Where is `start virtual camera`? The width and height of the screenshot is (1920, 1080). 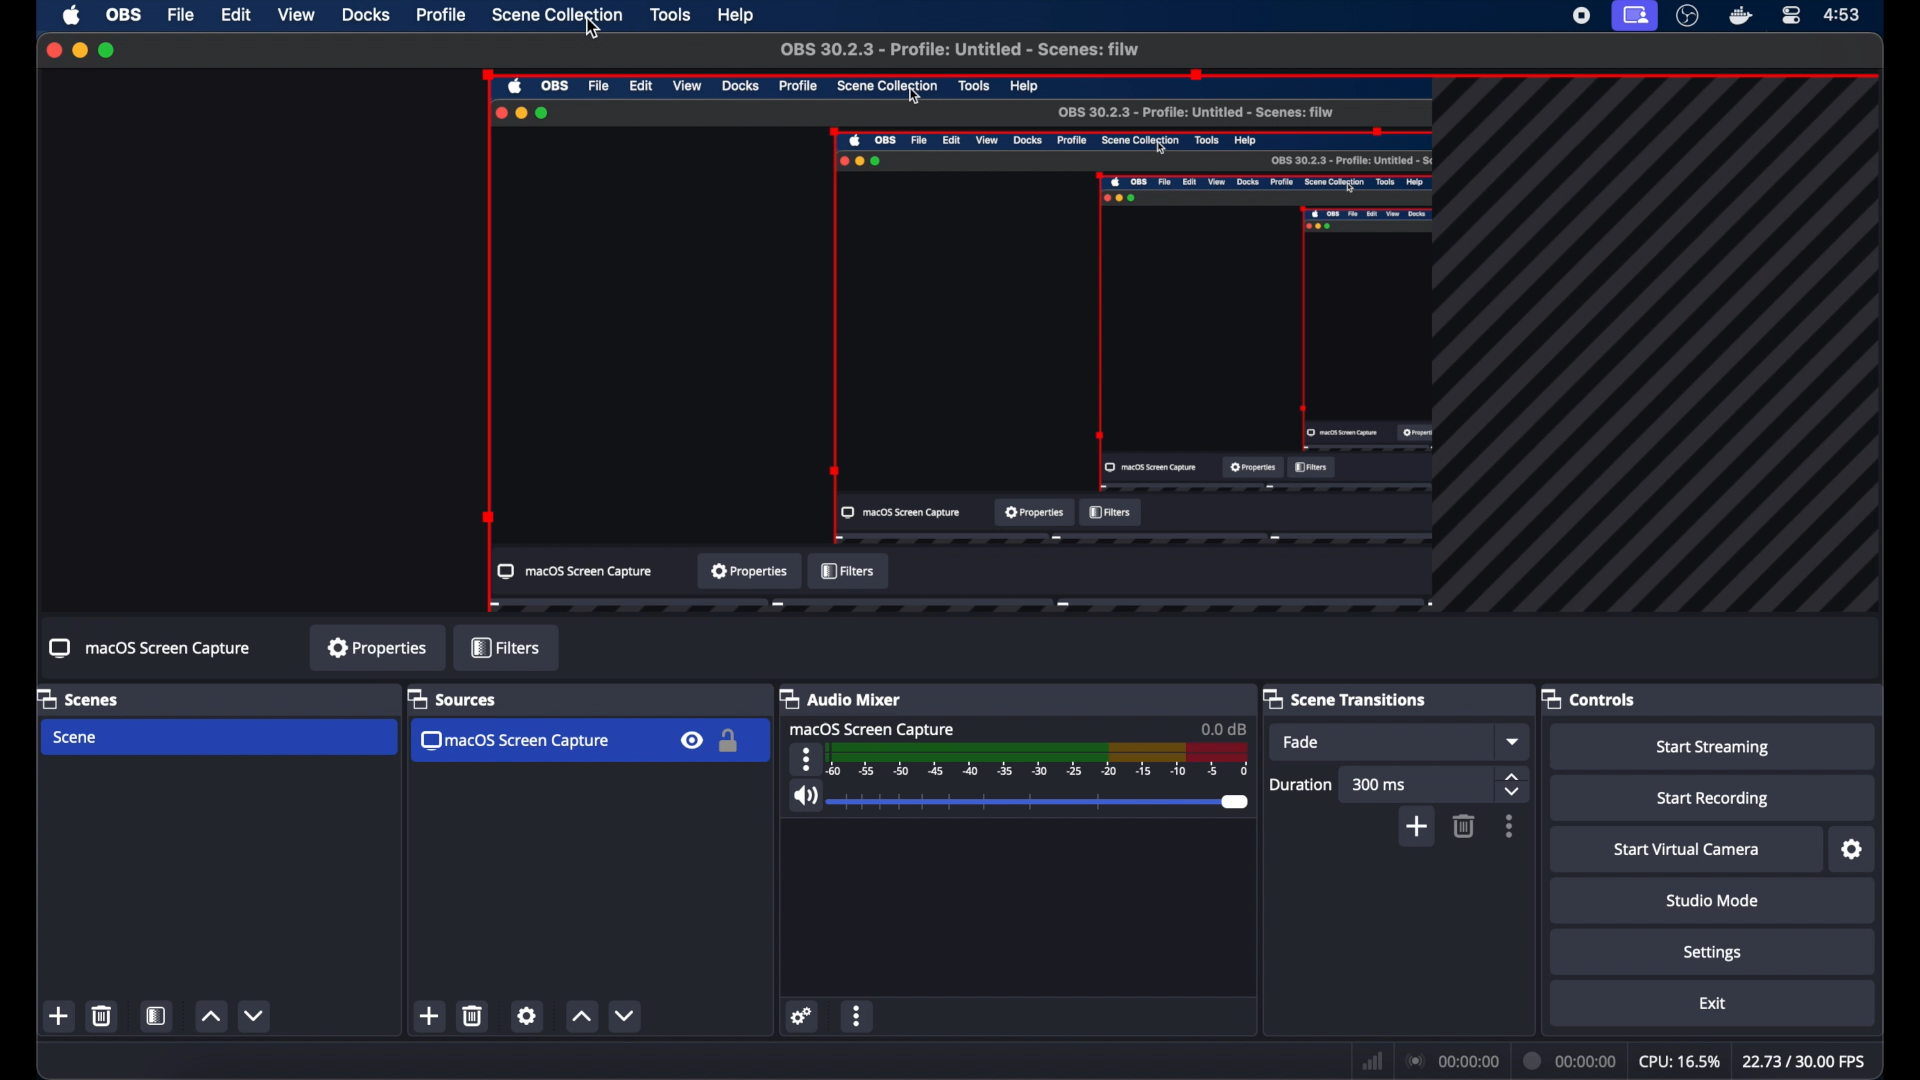 start virtual camera is located at coordinates (1689, 847).